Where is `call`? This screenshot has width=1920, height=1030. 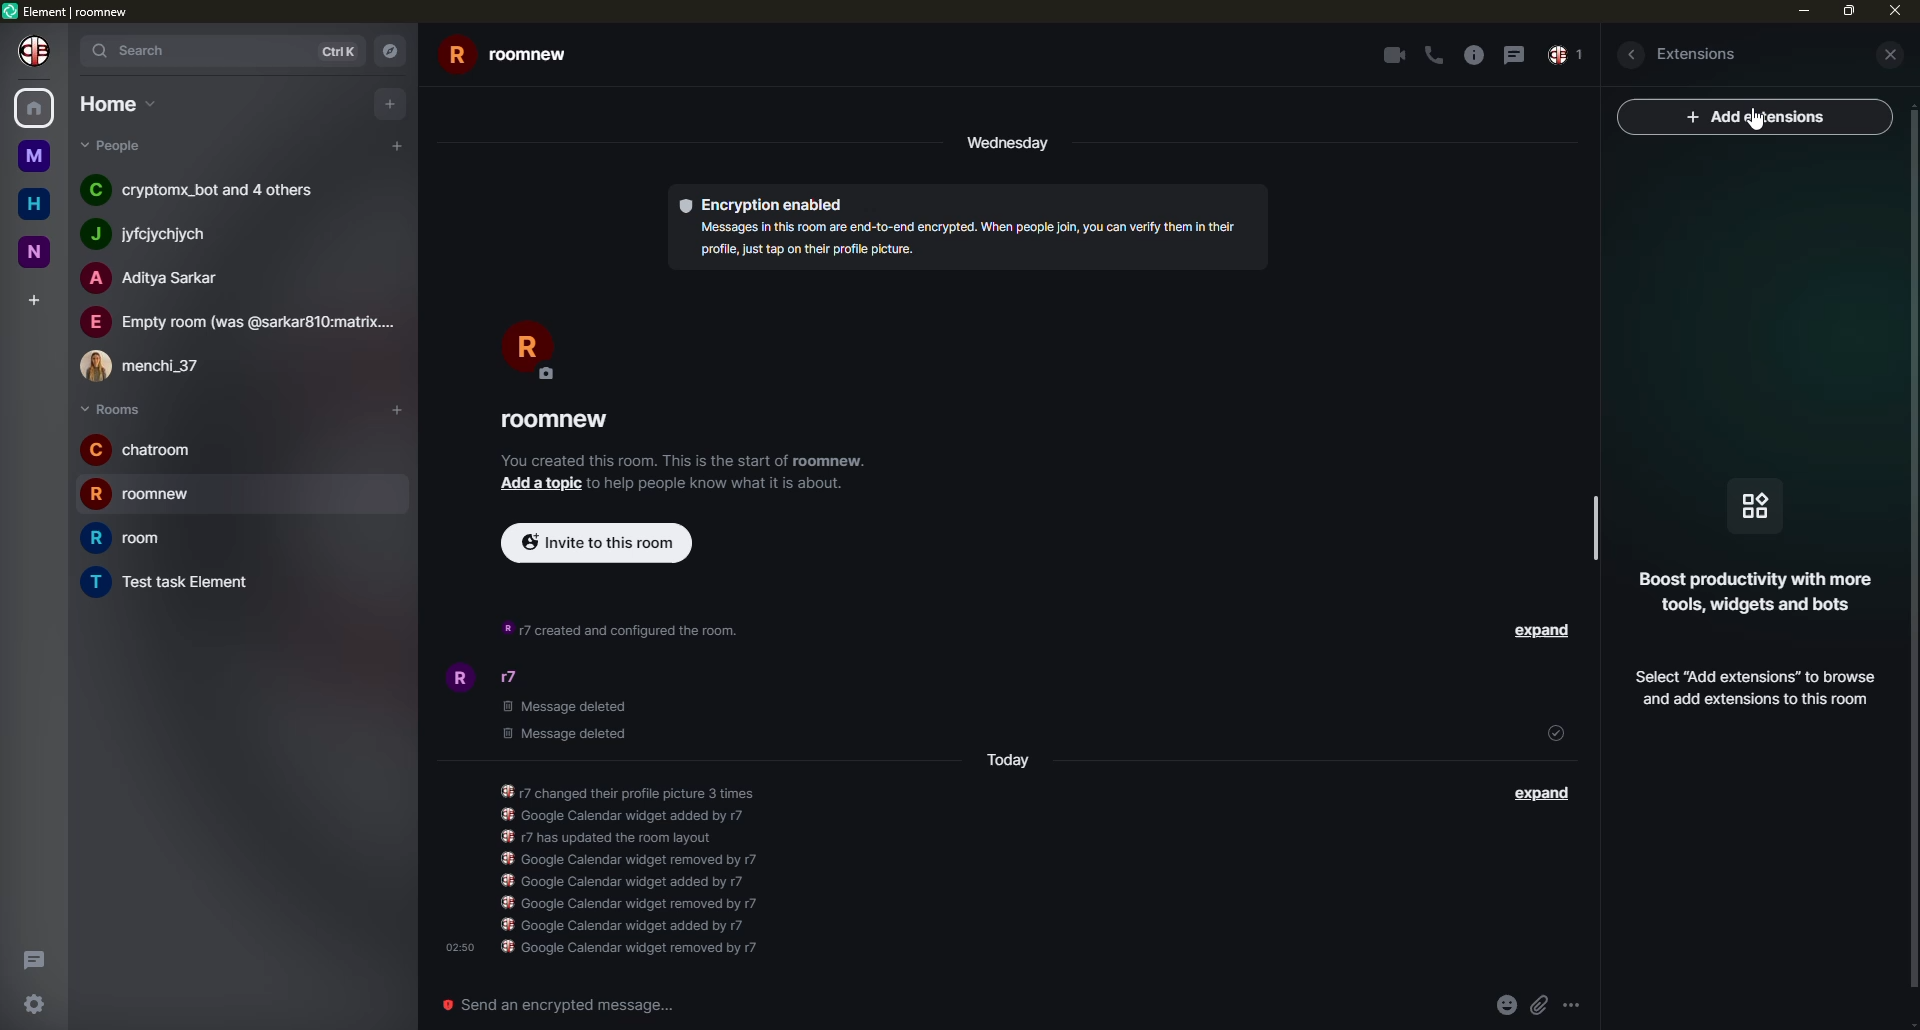
call is located at coordinates (1435, 56).